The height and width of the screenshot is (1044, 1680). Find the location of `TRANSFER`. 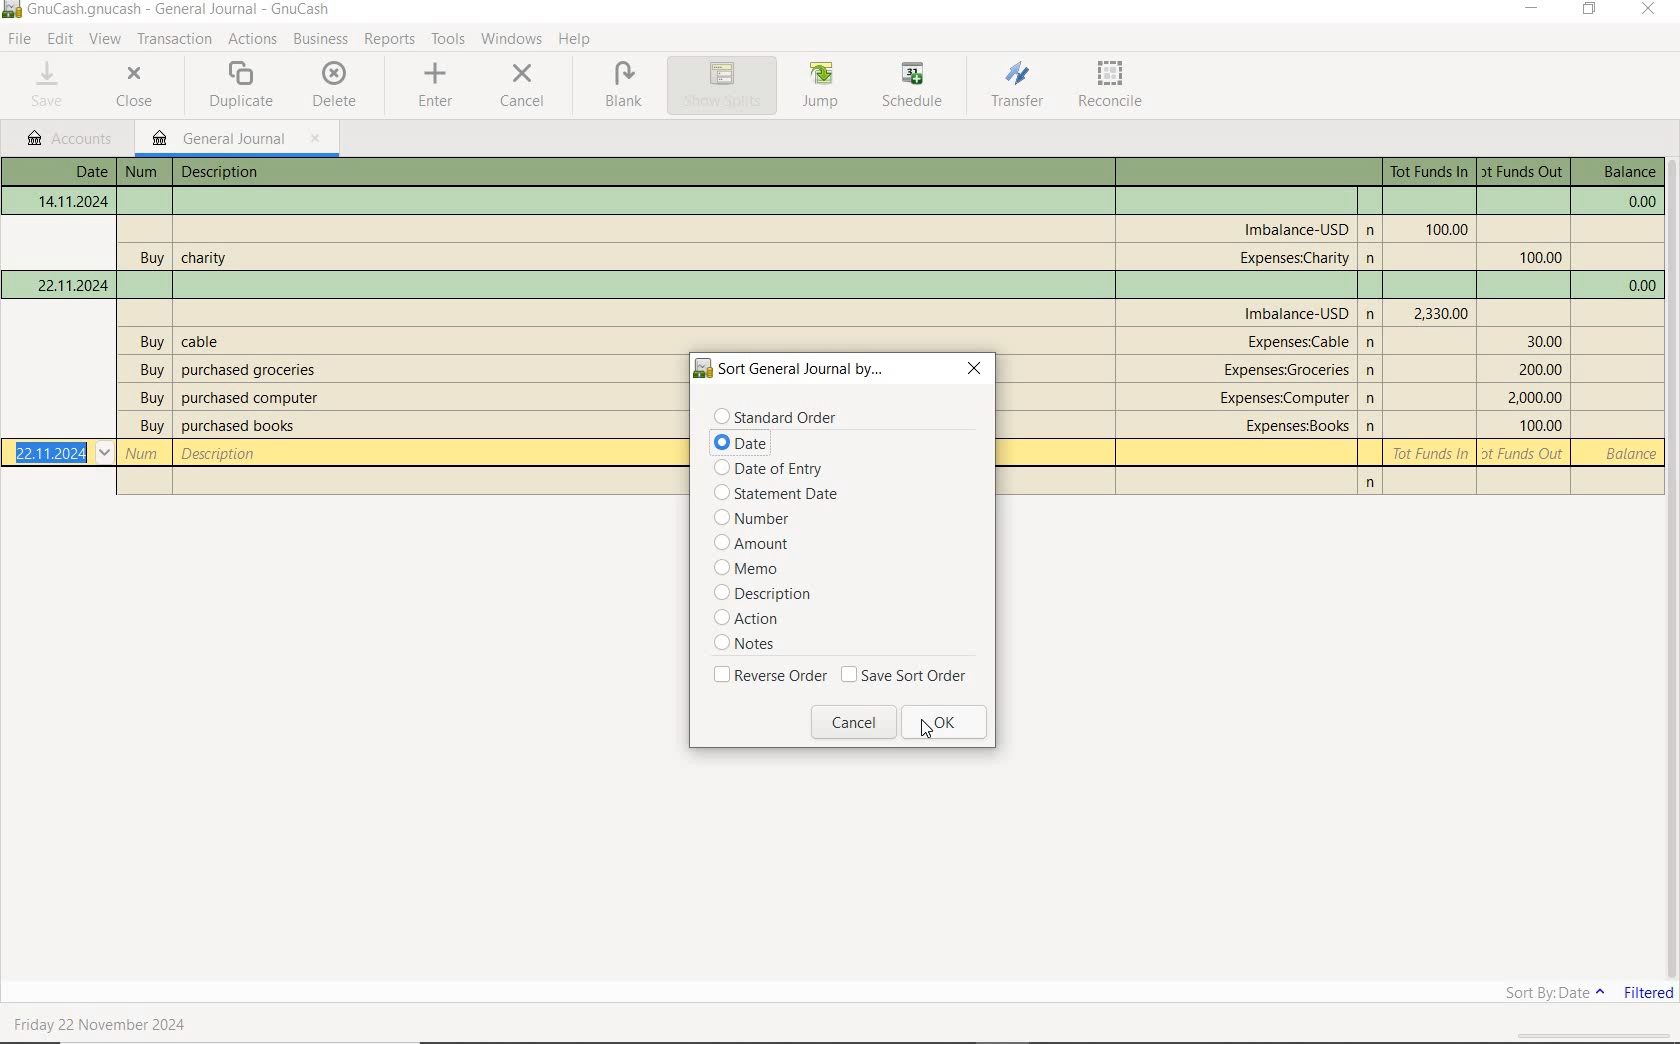

TRANSFER is located at coordinates (1017, 85).